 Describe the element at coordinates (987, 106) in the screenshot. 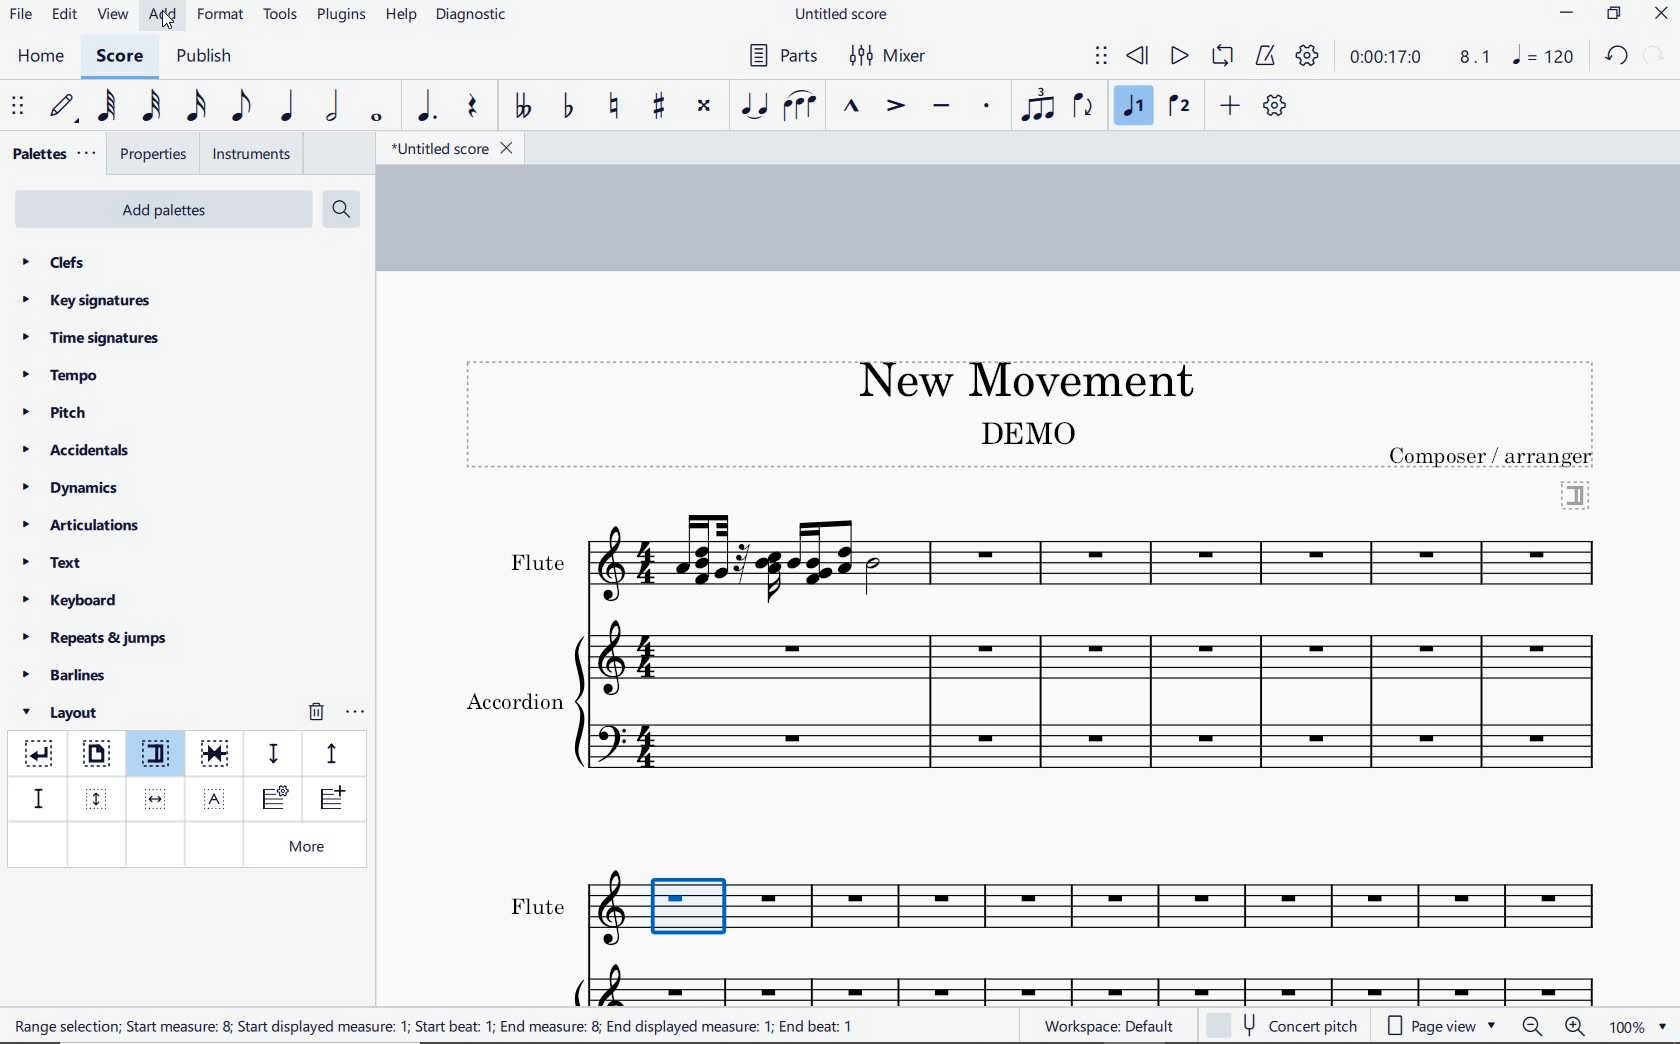

I see `staccato` at that location.